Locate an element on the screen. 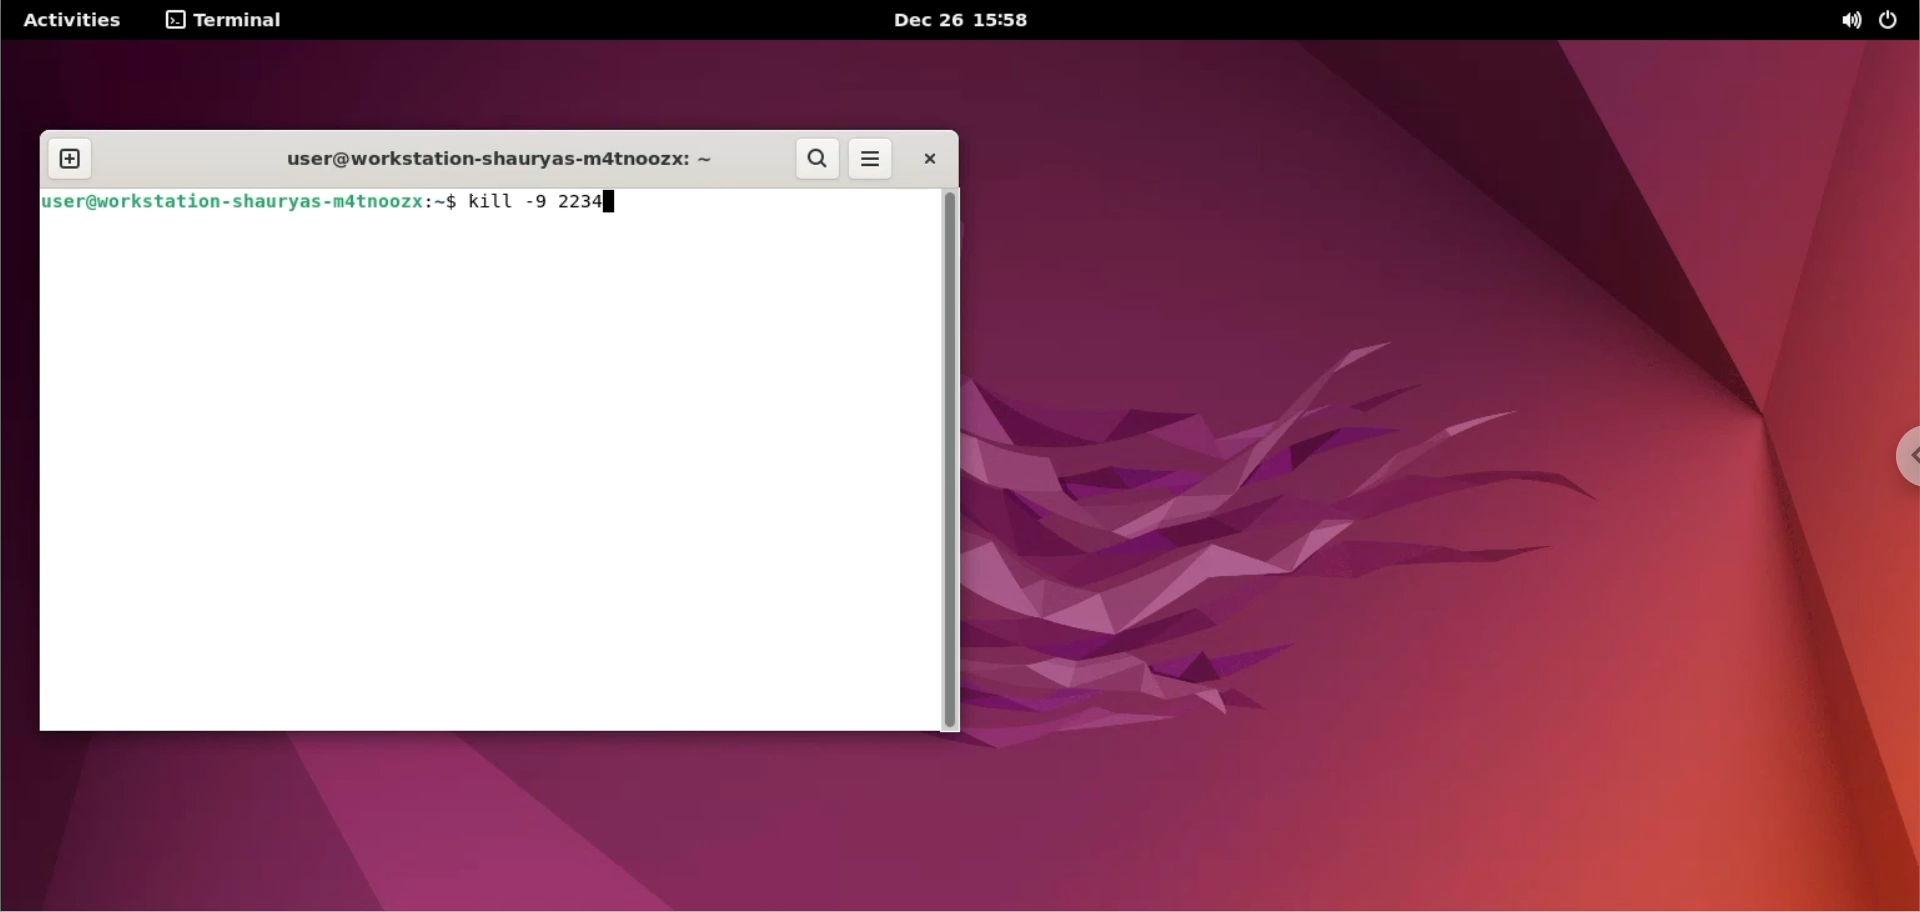 This screenshot has width=1920, height=912. scrollbar is located at coordinates (950, 461).